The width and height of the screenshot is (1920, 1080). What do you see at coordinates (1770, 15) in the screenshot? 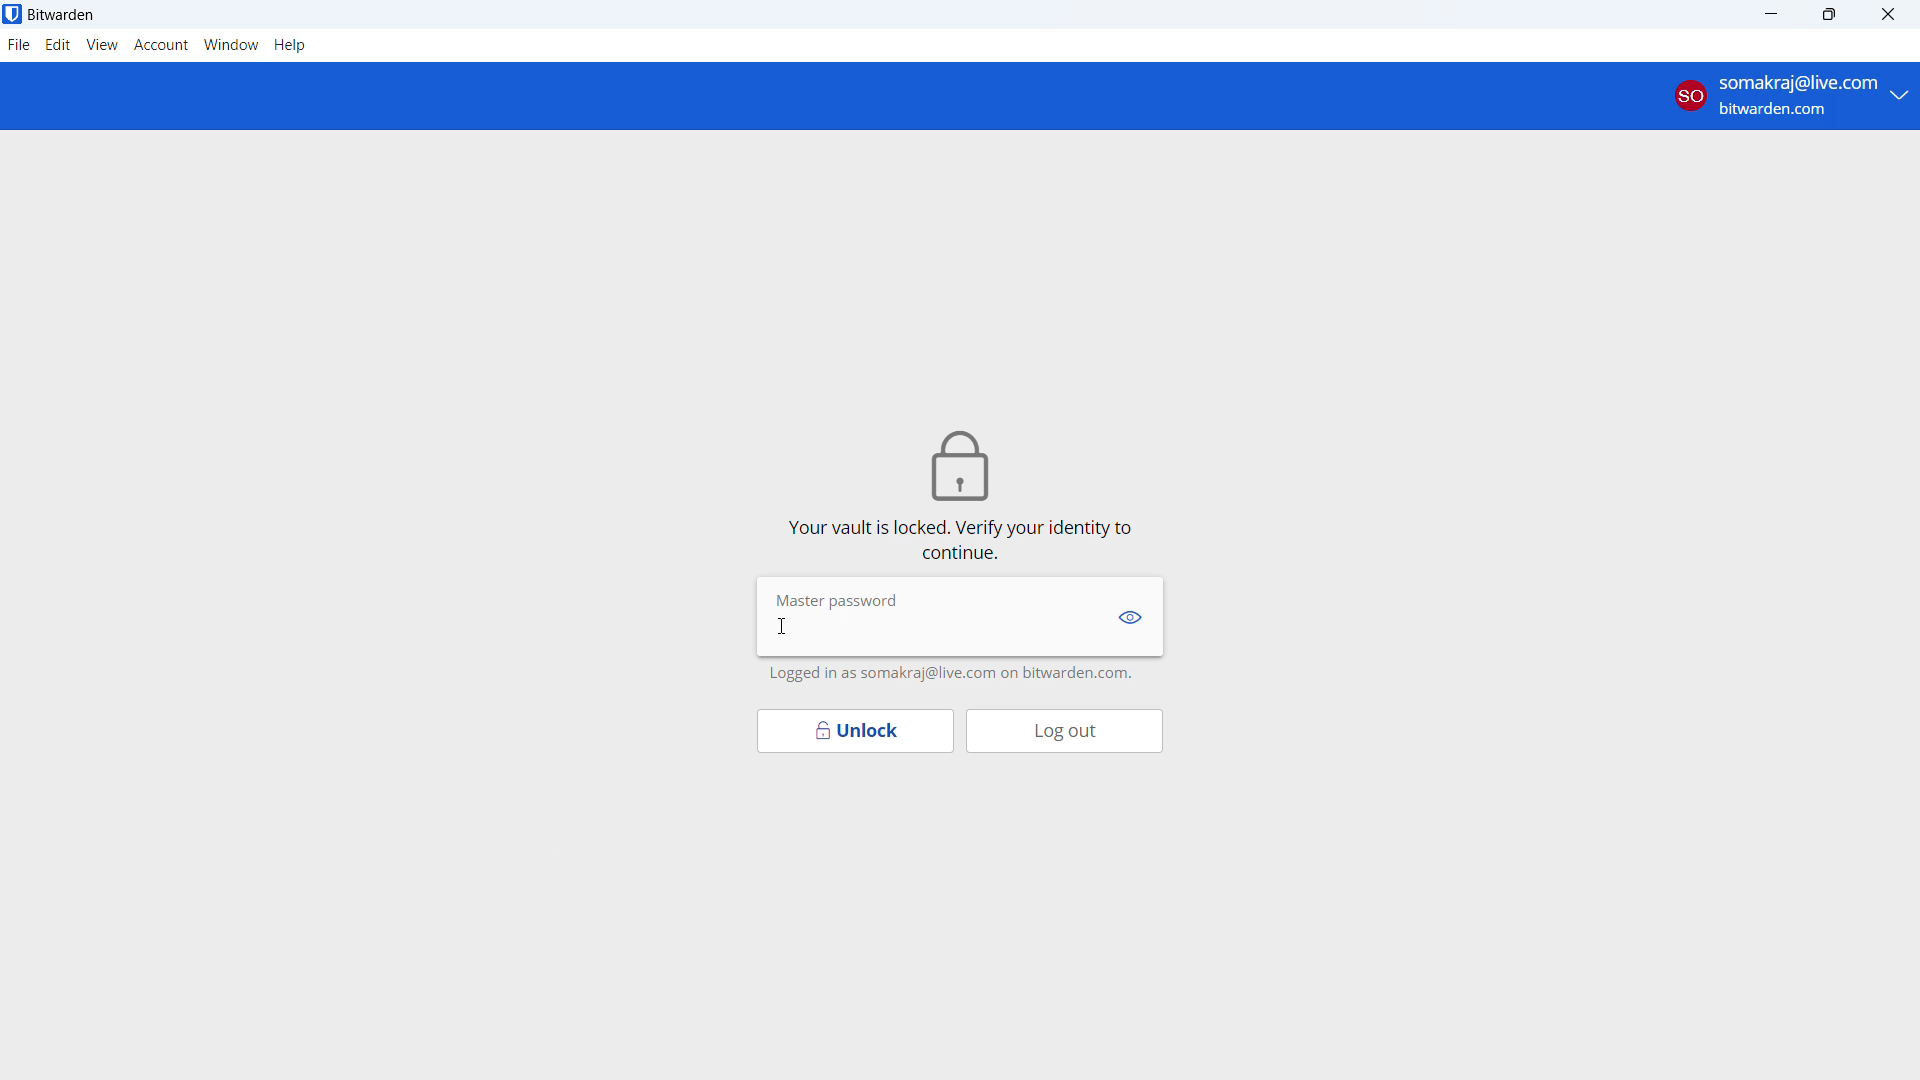
I see `minimize` at bounding box center [1770, 15].